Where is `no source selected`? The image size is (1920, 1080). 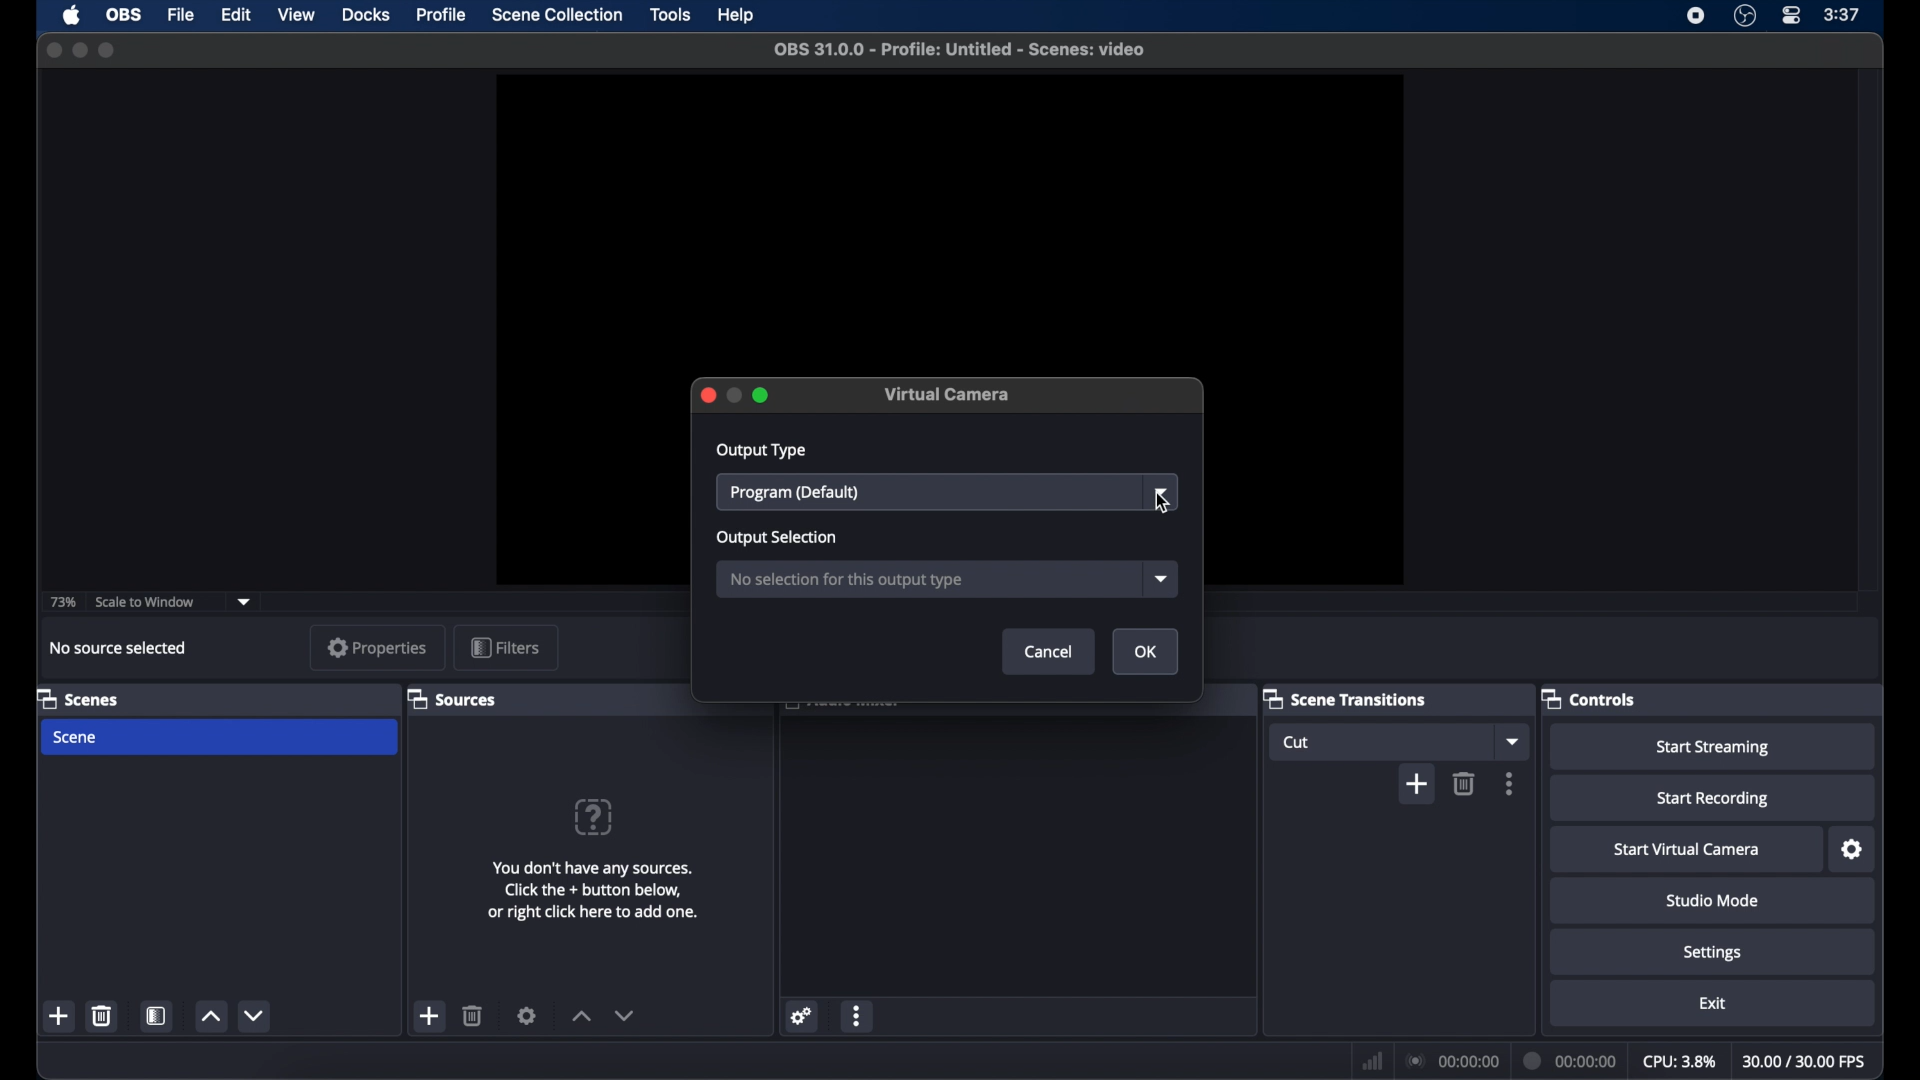 no source selected is located at coordinates (124, 648).